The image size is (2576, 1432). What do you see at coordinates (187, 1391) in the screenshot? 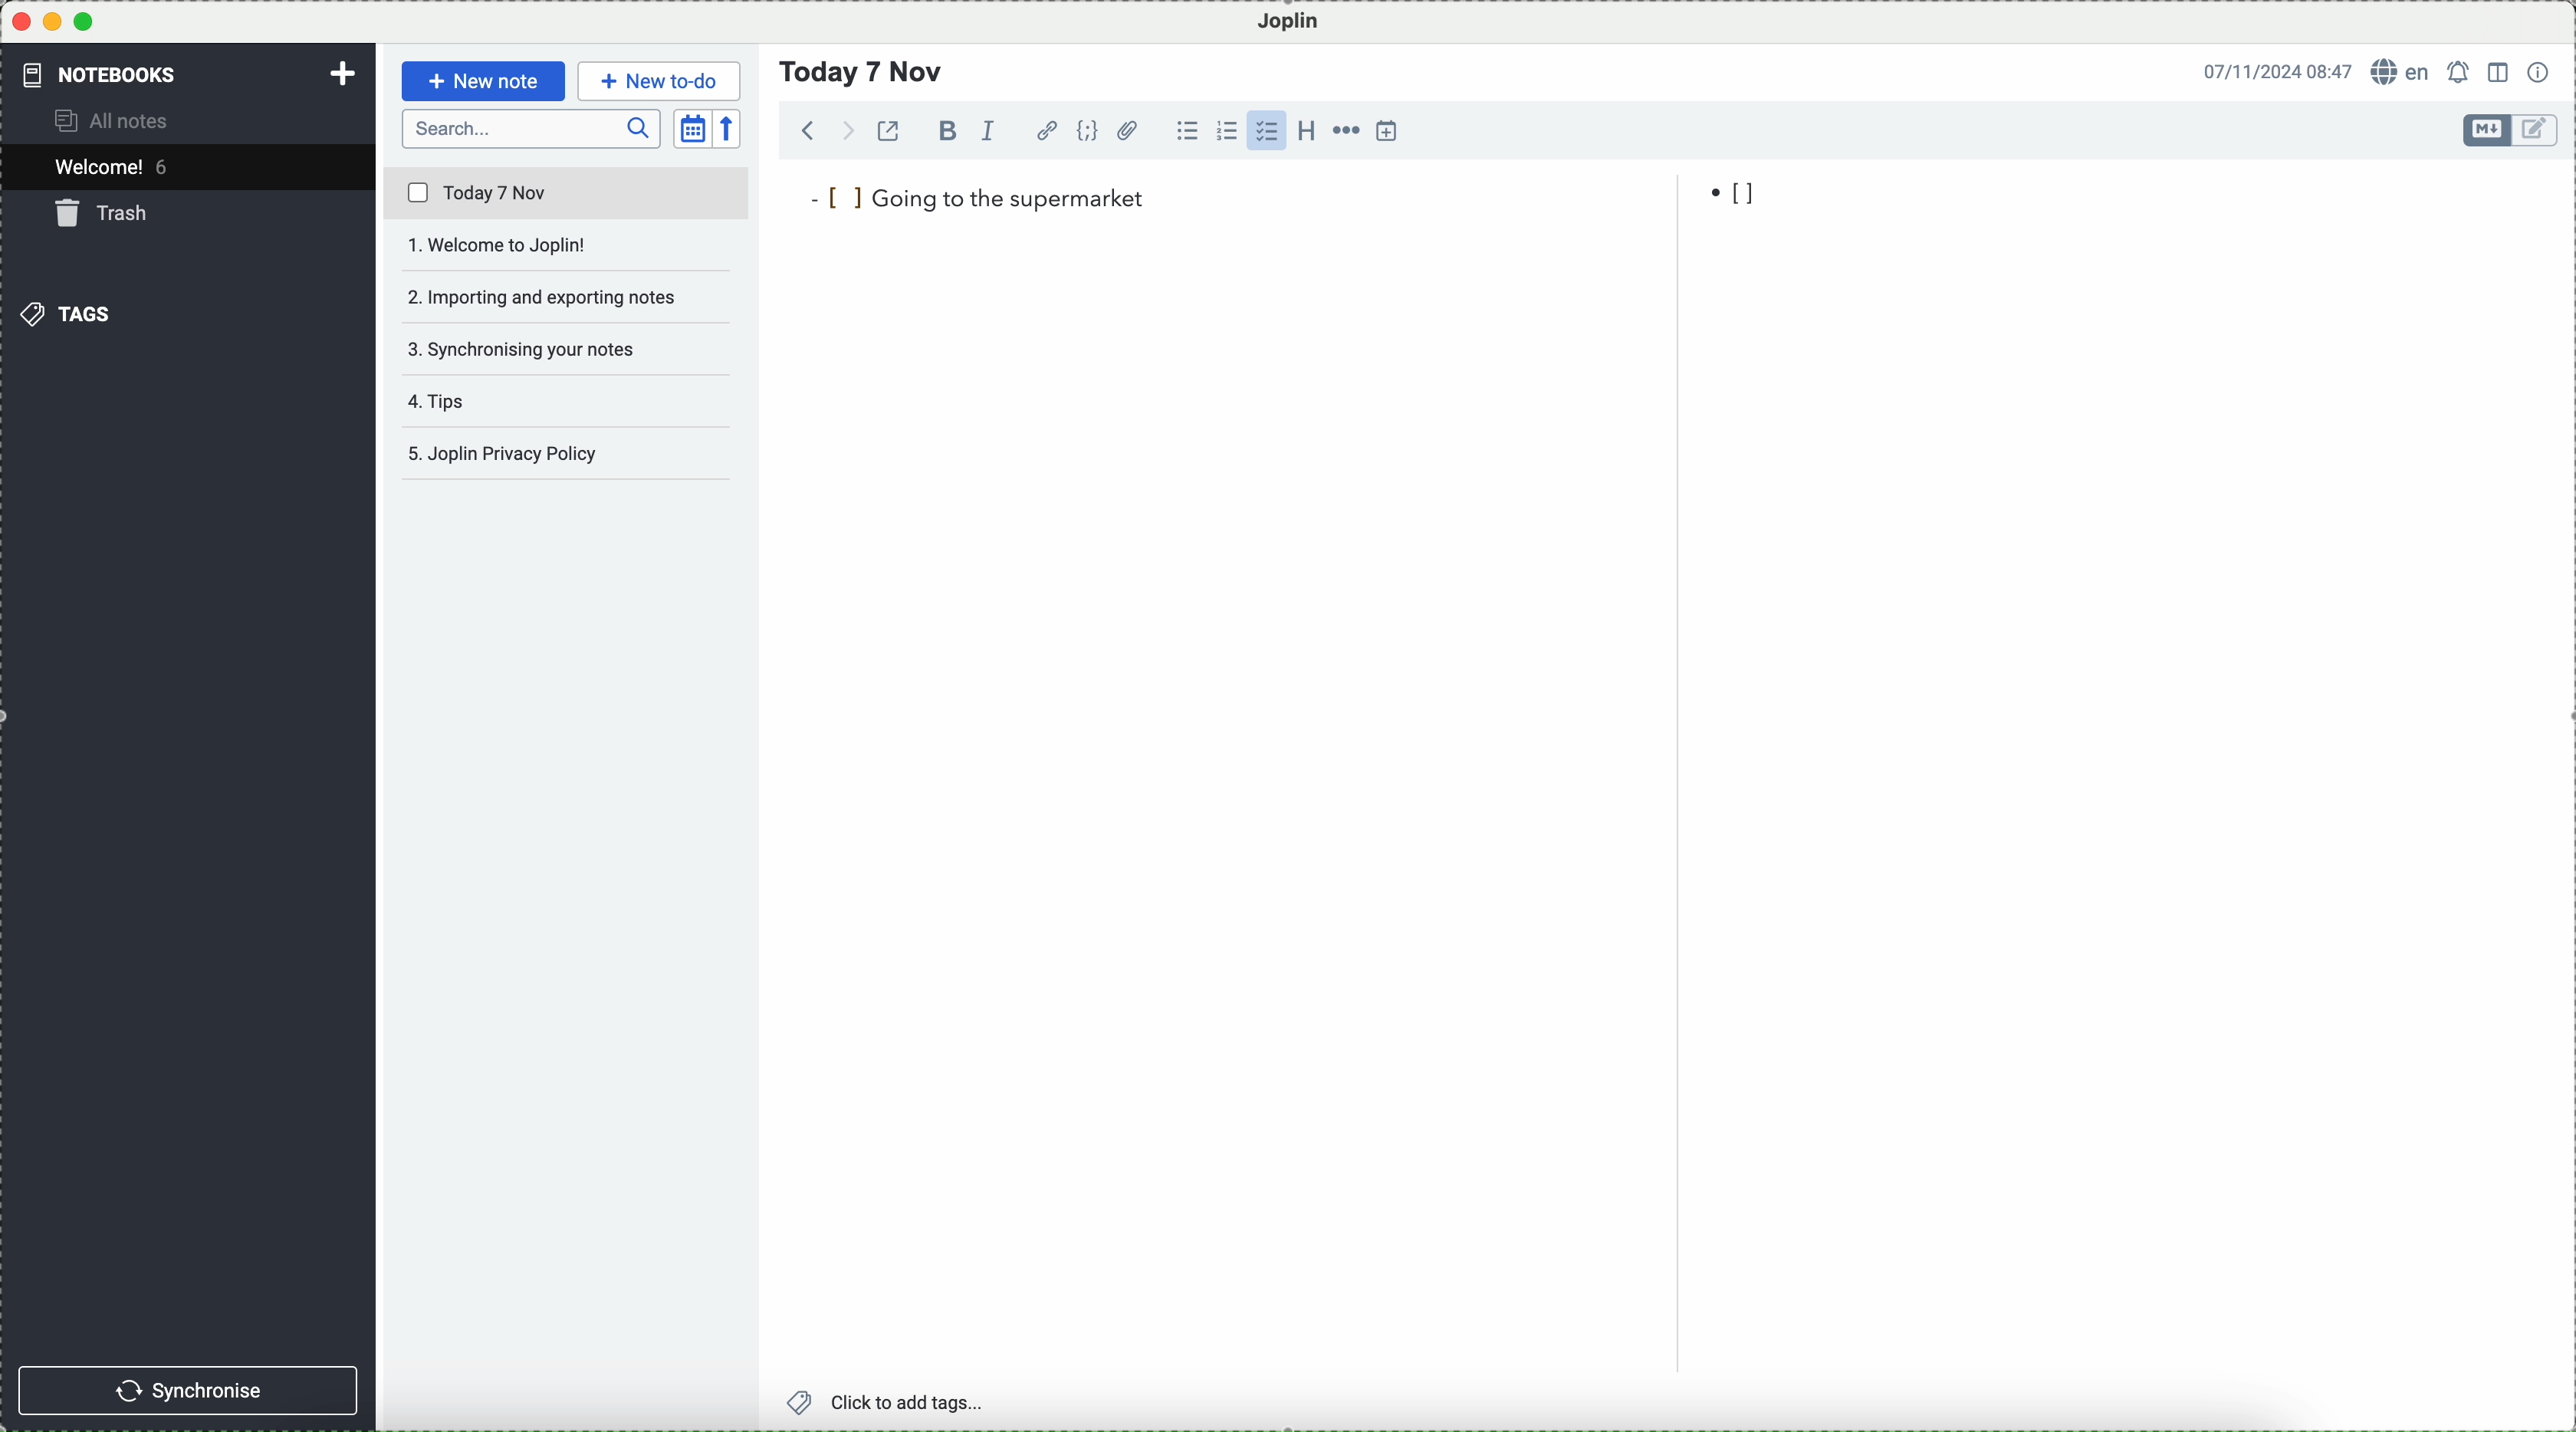
I see `synchronise button` at bounding box center [187, 1391].